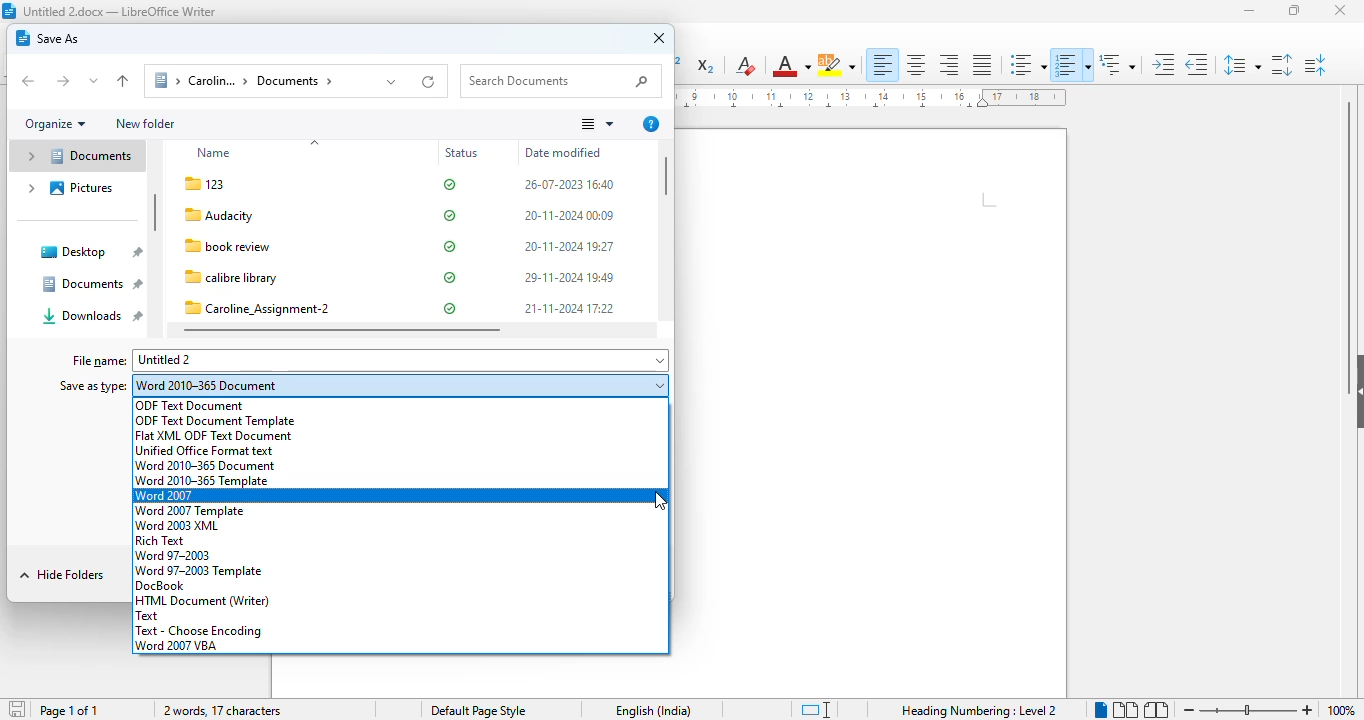  Describe the element at coordinates (401, 386) in the screenshot. I see `word 2010-365 document` at that location.